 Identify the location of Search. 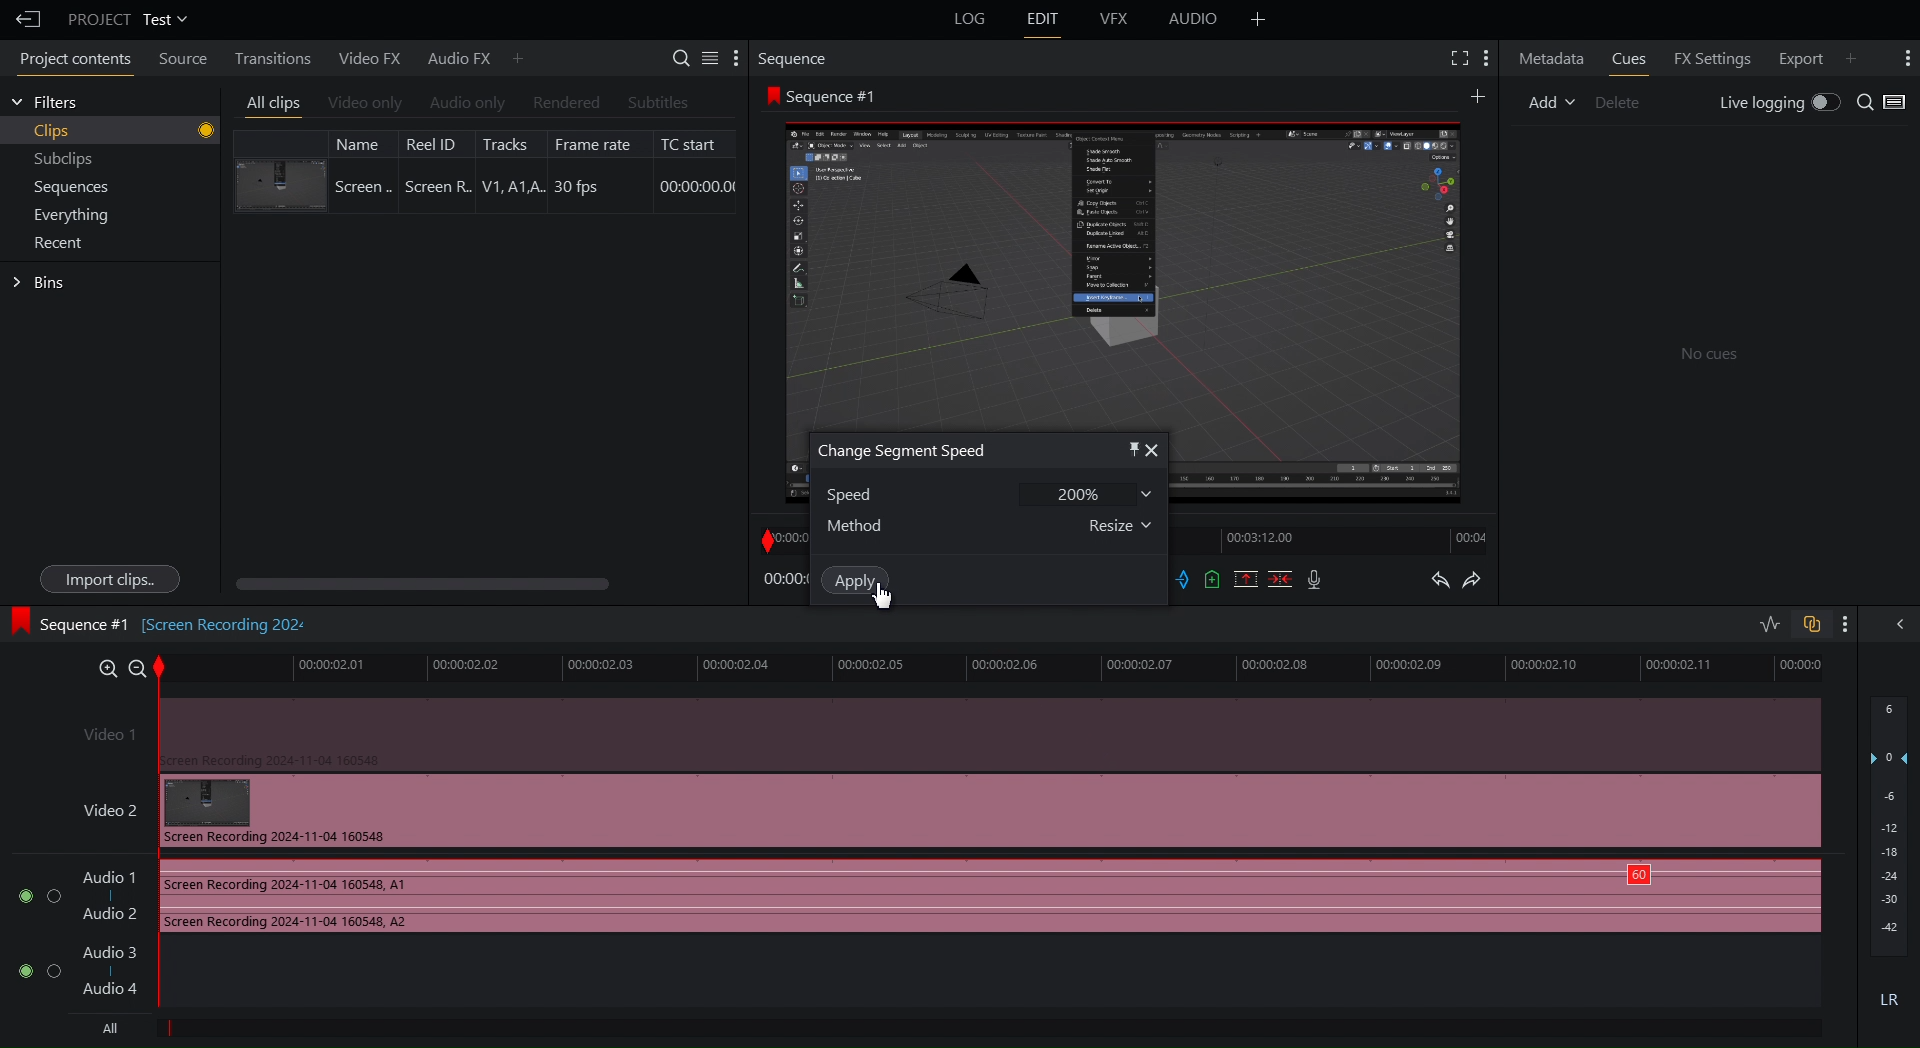
(1883, 103).